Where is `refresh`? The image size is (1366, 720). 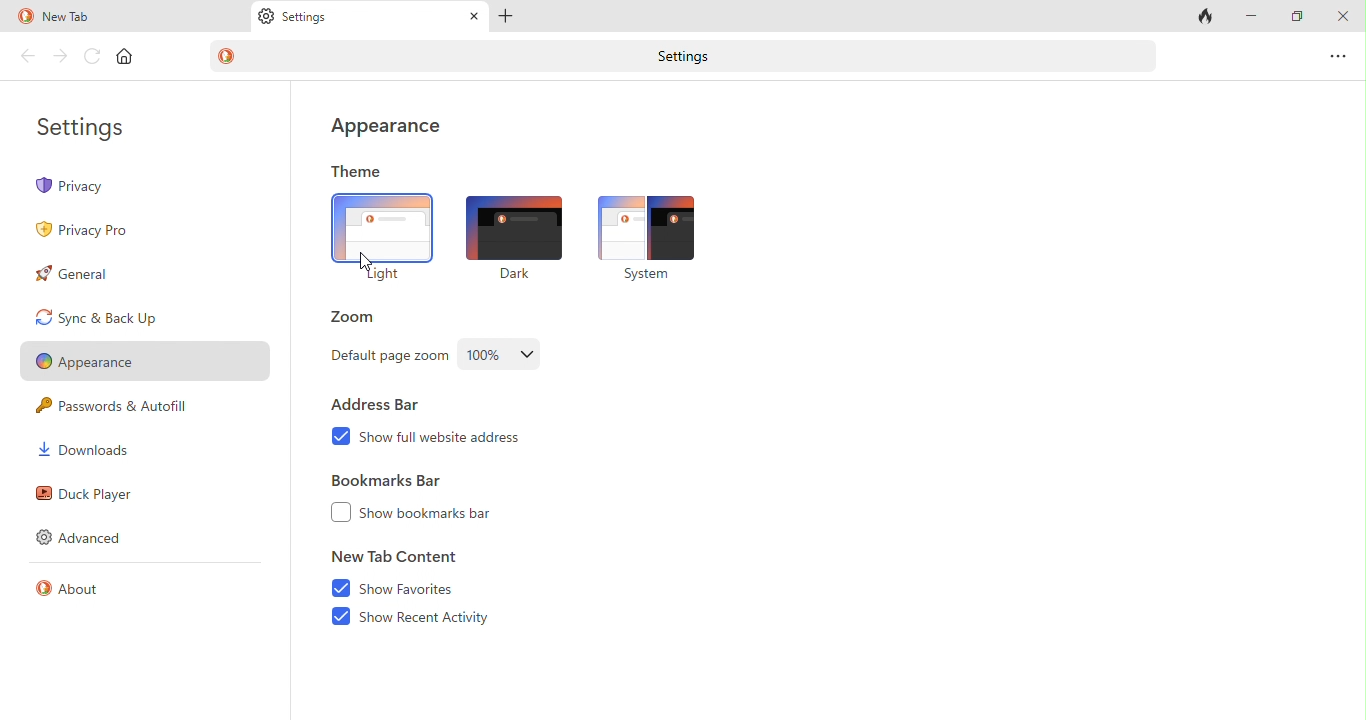
refresh is located at coordinates (91, 55).